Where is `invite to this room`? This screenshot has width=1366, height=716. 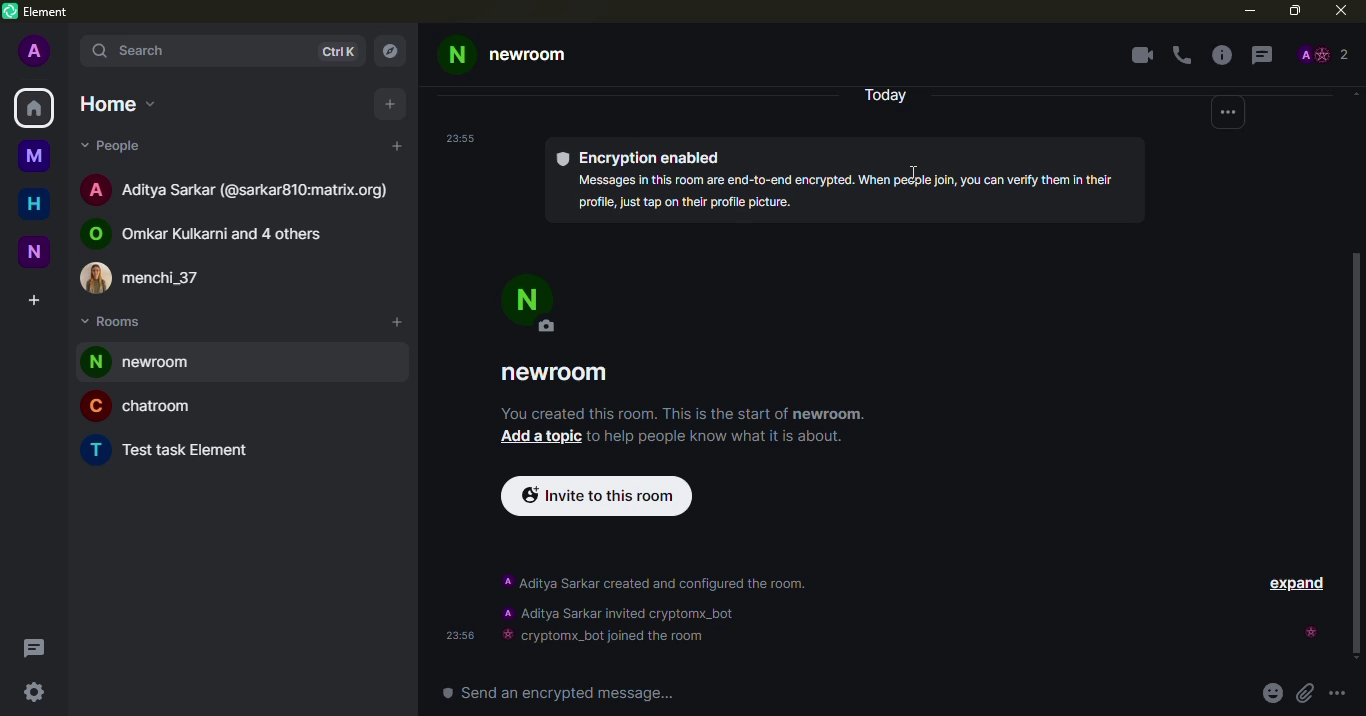
invite to this room is located at coordinates (596, 498).